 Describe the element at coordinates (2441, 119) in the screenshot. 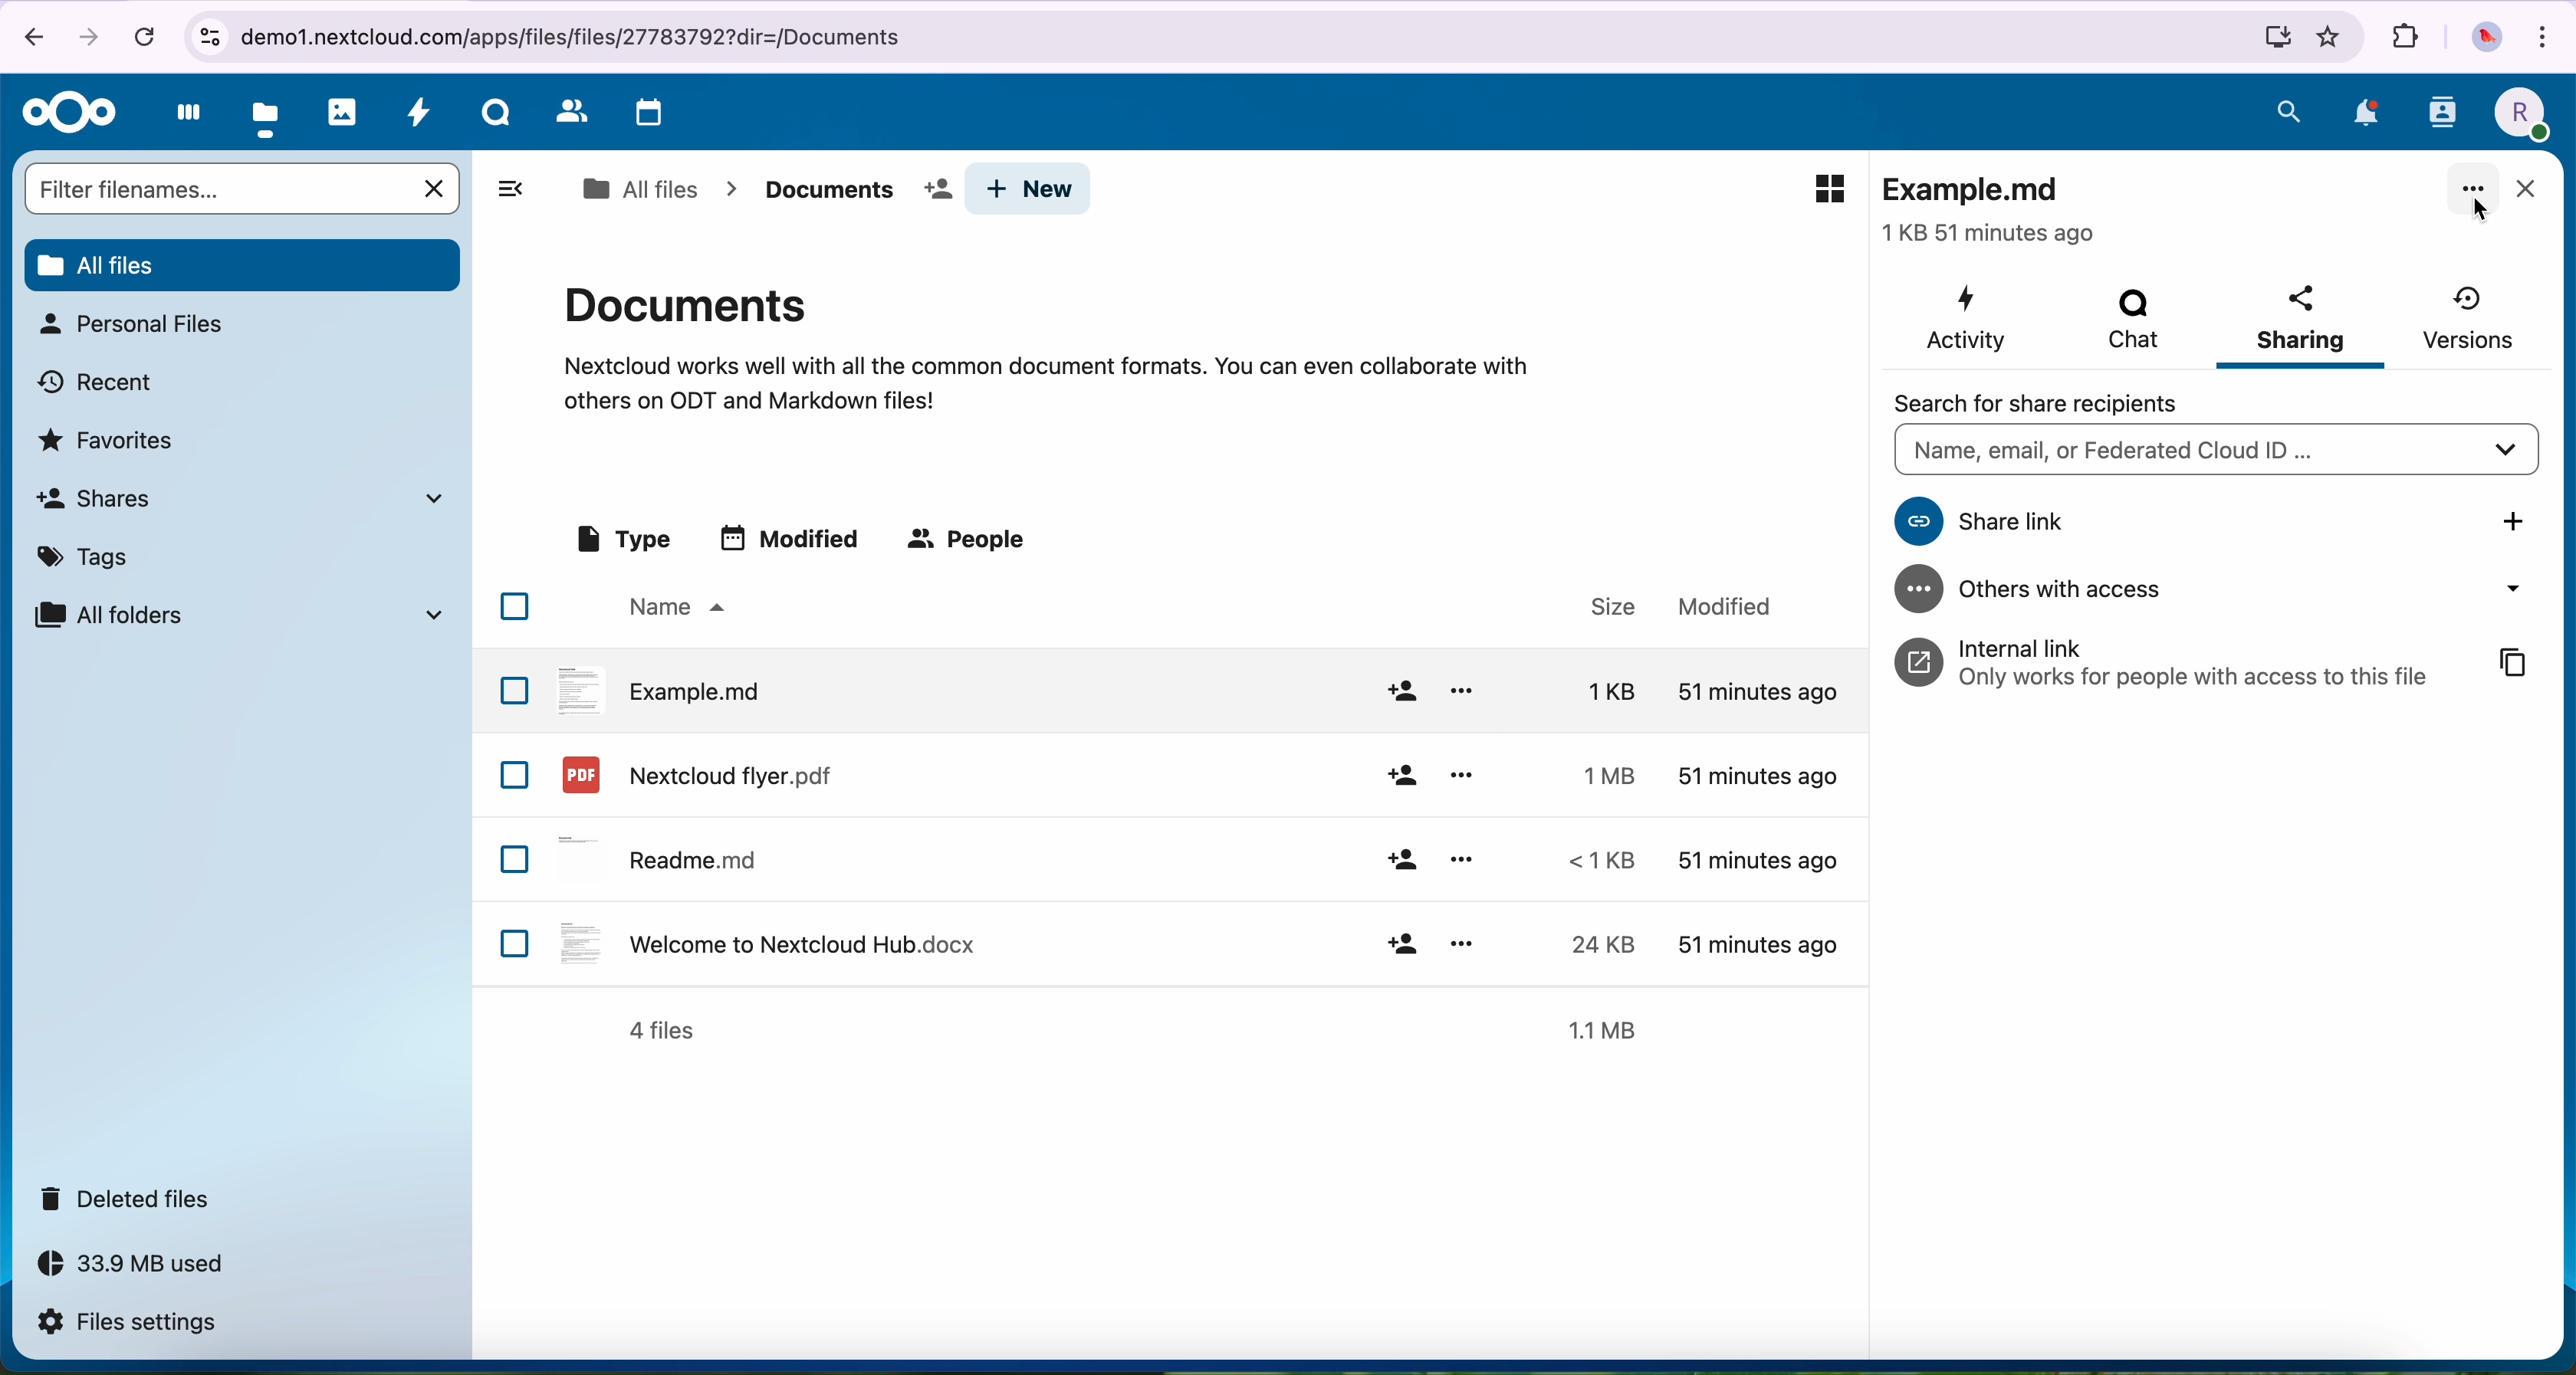

I see `contacts` at that location.